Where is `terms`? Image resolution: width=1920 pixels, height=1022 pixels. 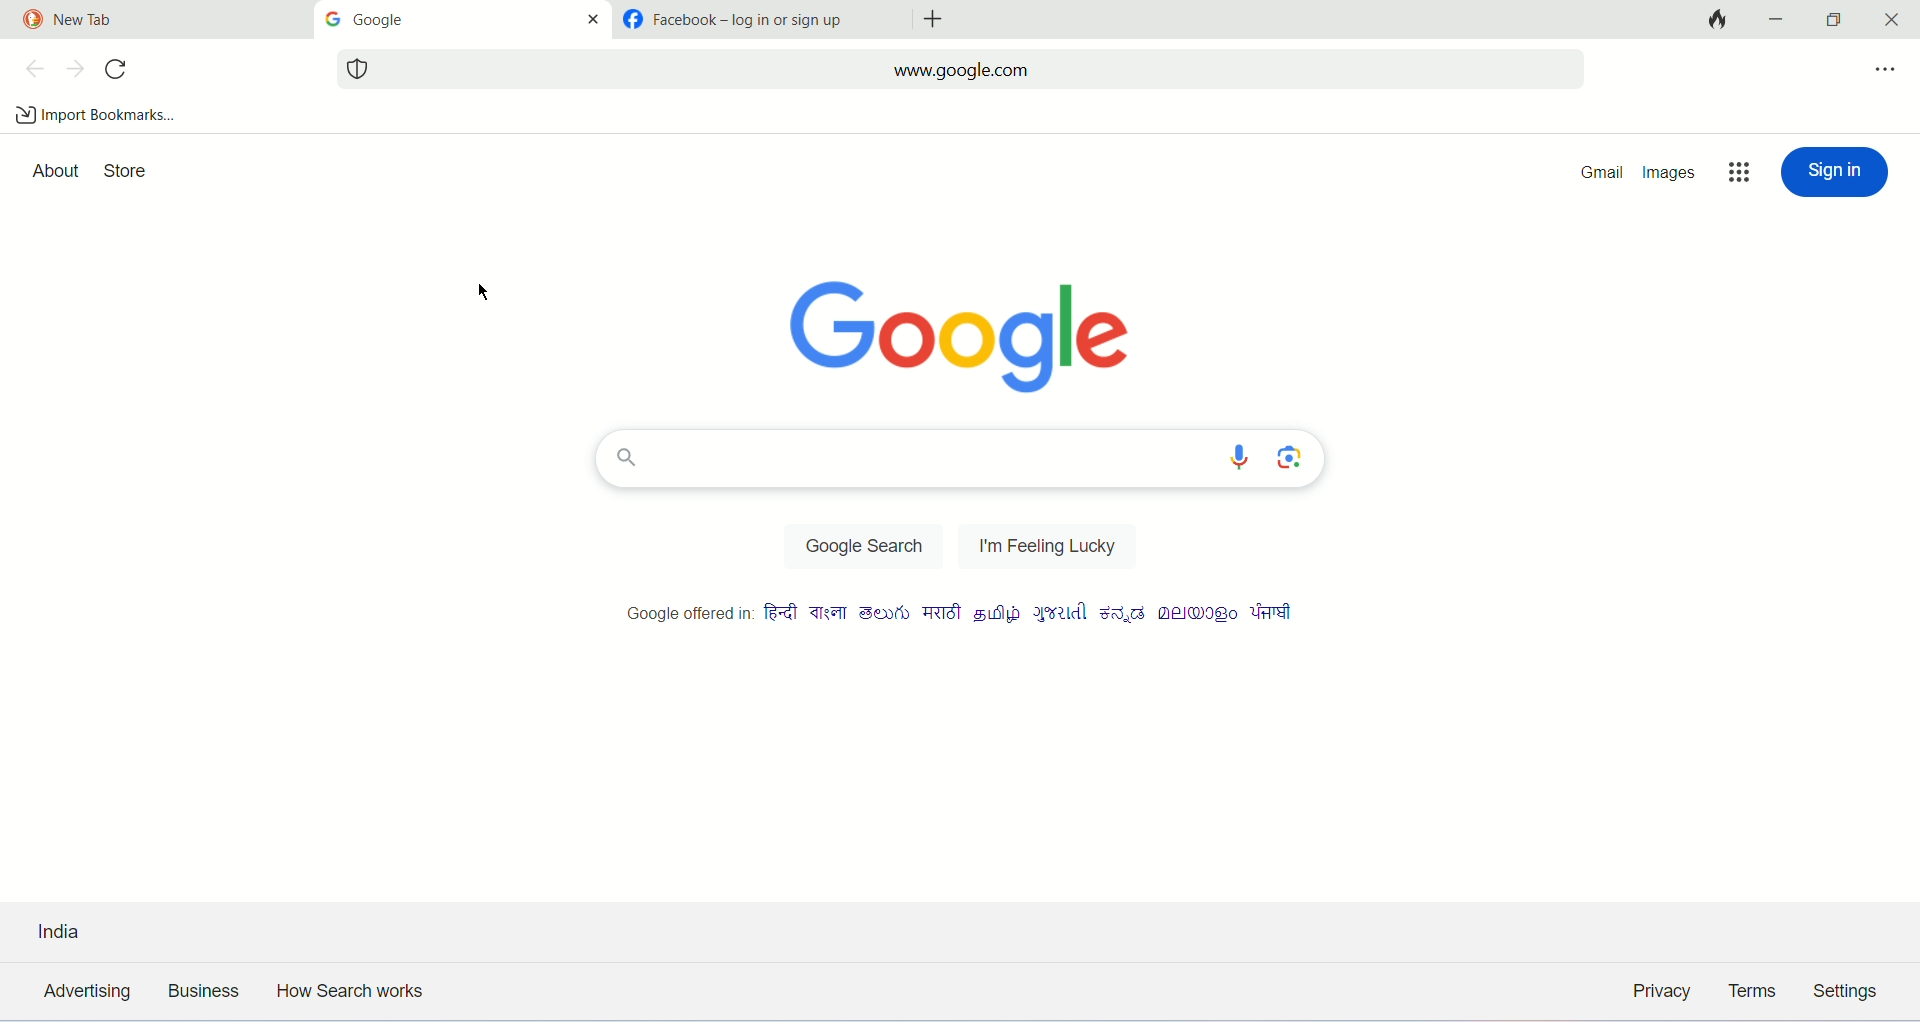
terms is located at coordinates (1756, 990).